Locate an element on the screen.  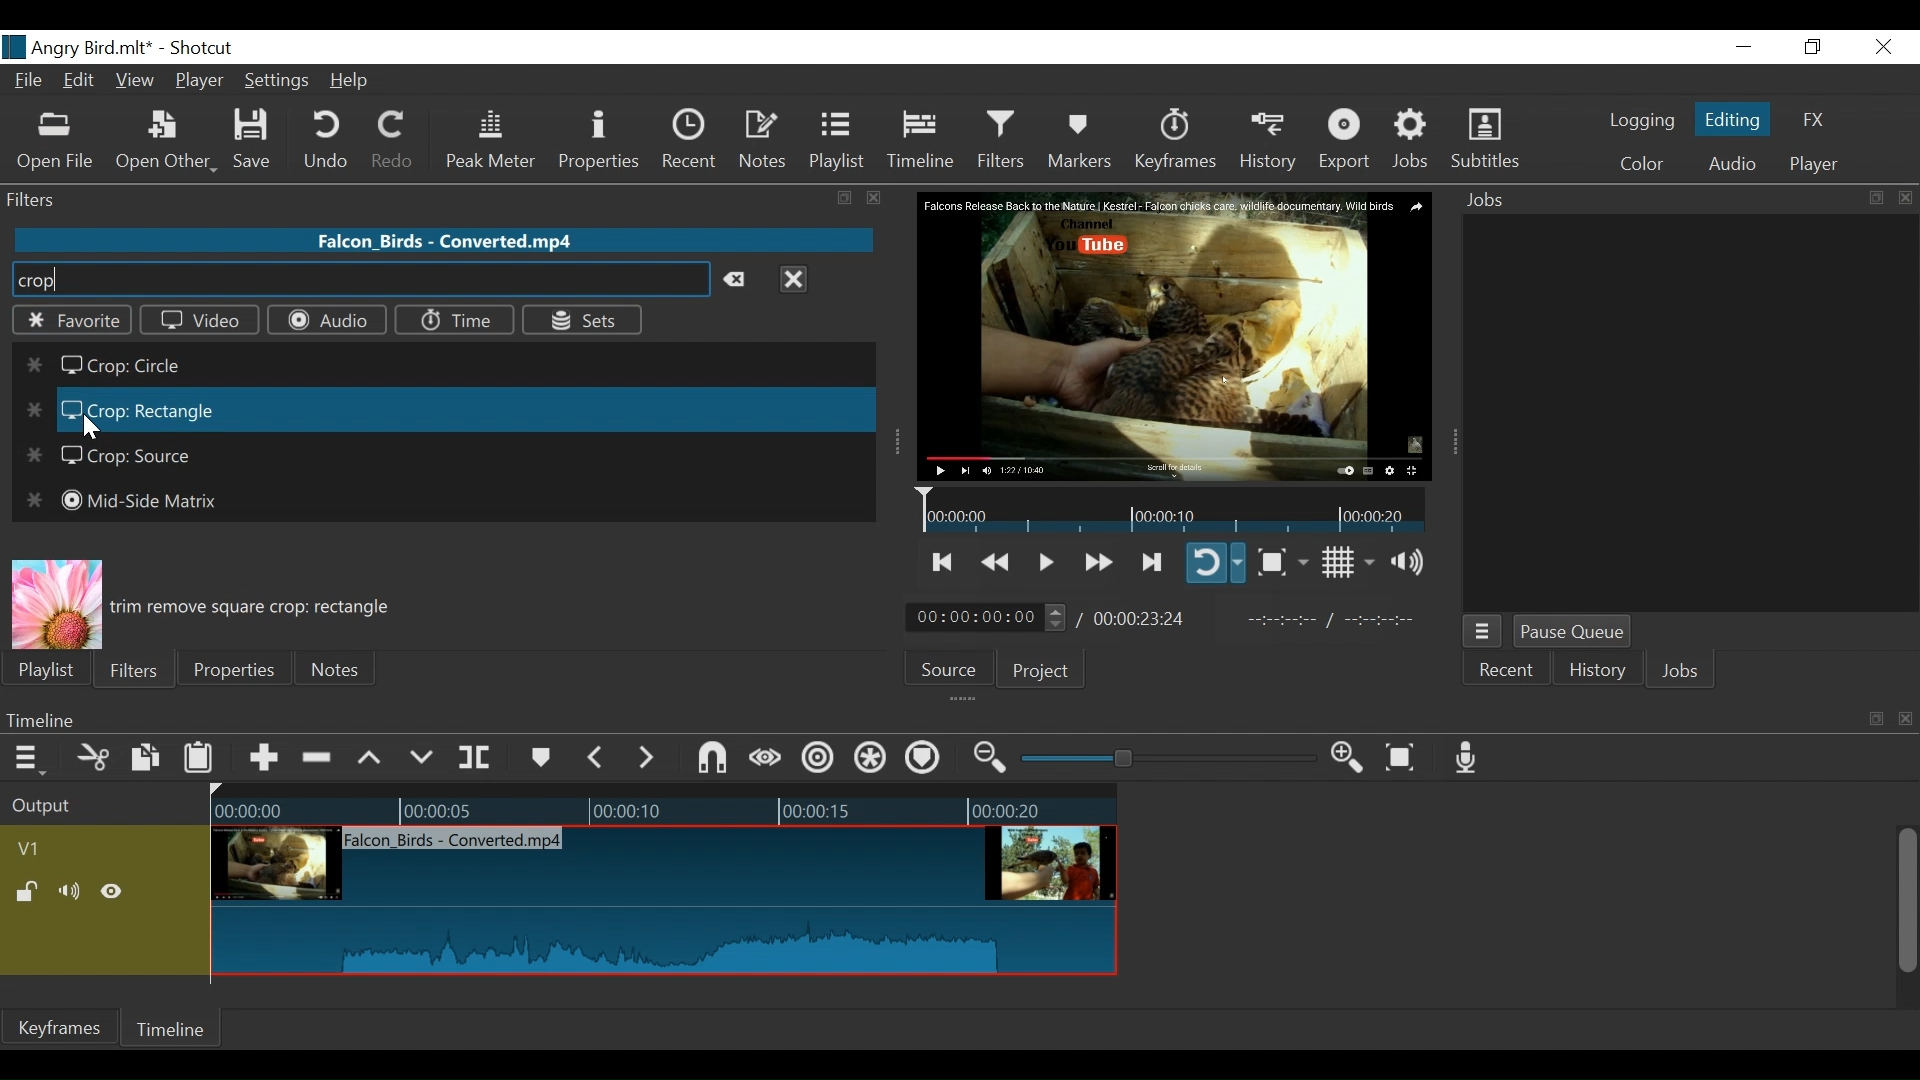
Crop Source is located at coordinates (113, 457).